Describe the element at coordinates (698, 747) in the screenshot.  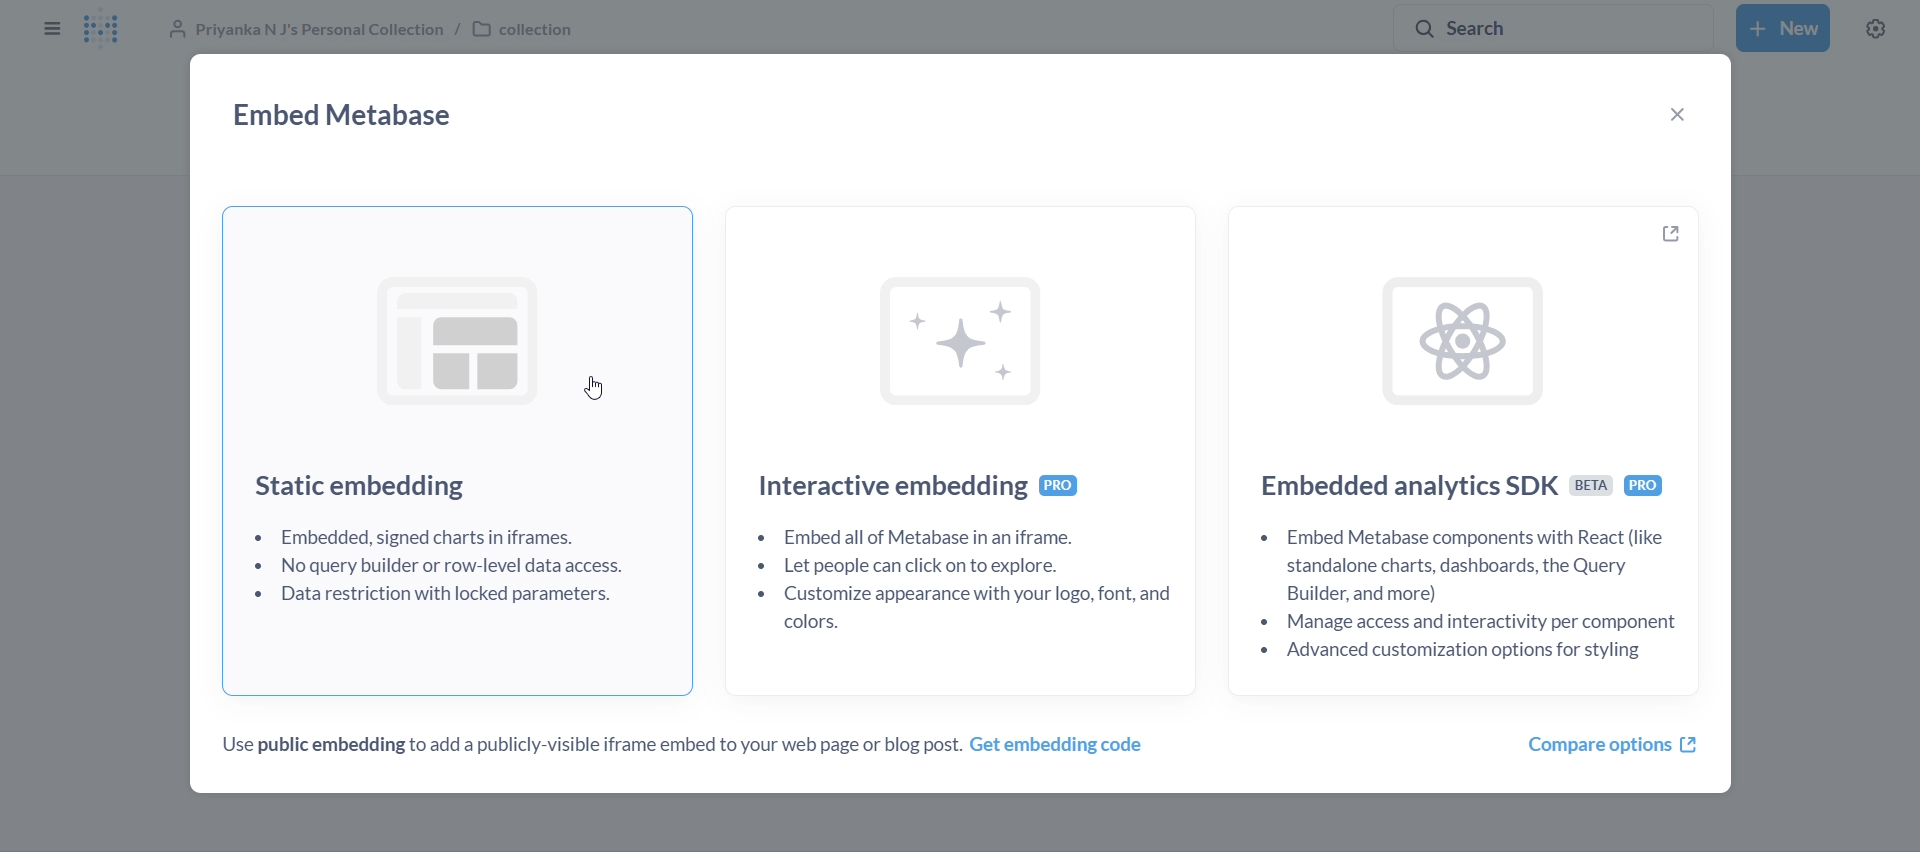
I see `Use public embedding to add a publicly-visible iframe embed to your web page or blog post. Get embedding code` at that location.